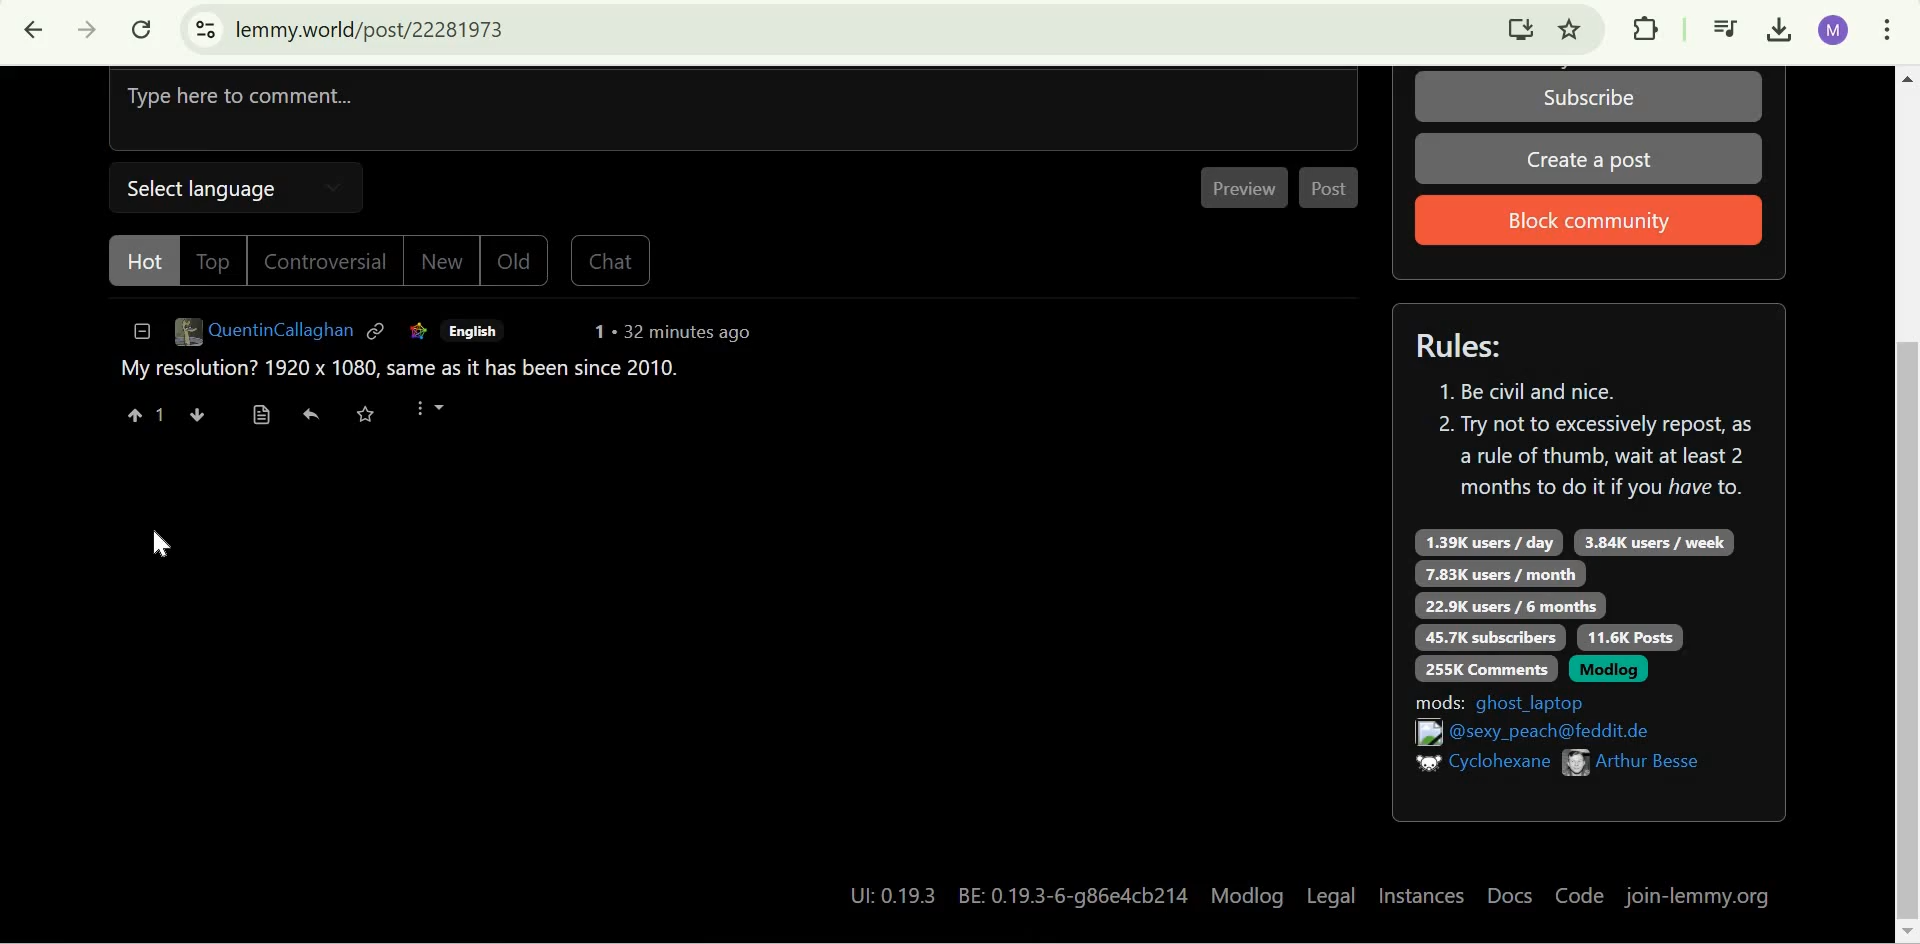 The image size is (1920, 944). Describe the element at coordinates (1652, 542) in the screenshot. I see `3.84K users/week` at that location.